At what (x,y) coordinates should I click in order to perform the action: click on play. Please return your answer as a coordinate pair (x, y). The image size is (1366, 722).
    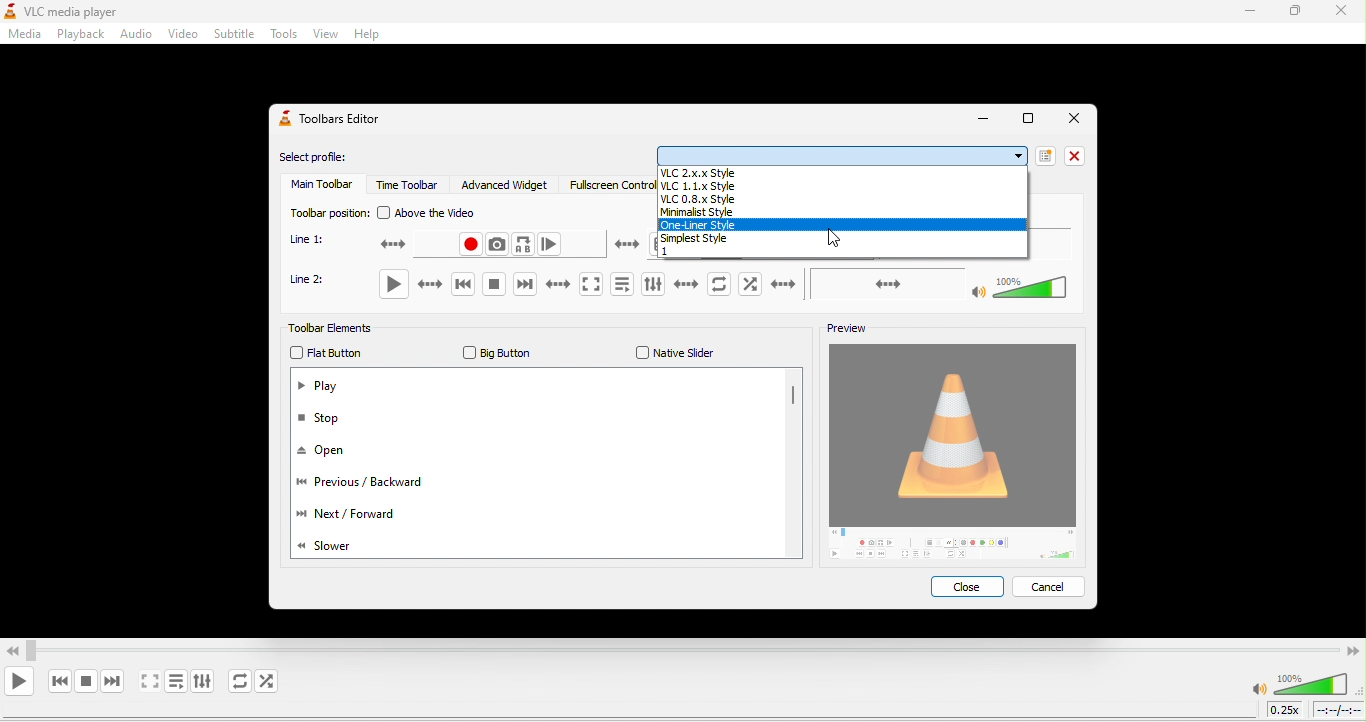
    Looking at the image, I should click on (20, 681).